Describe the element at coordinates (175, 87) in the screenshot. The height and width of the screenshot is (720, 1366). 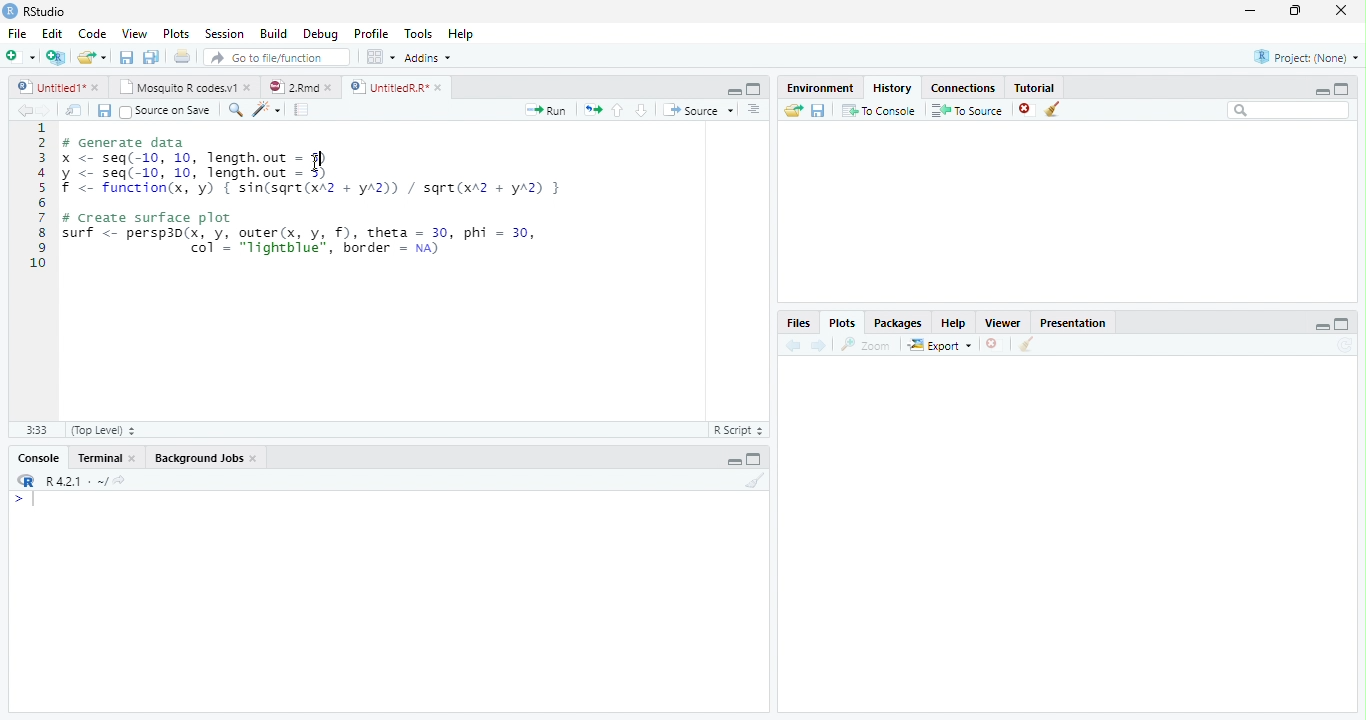
I see `Mosquito R codes.v1` at that location.